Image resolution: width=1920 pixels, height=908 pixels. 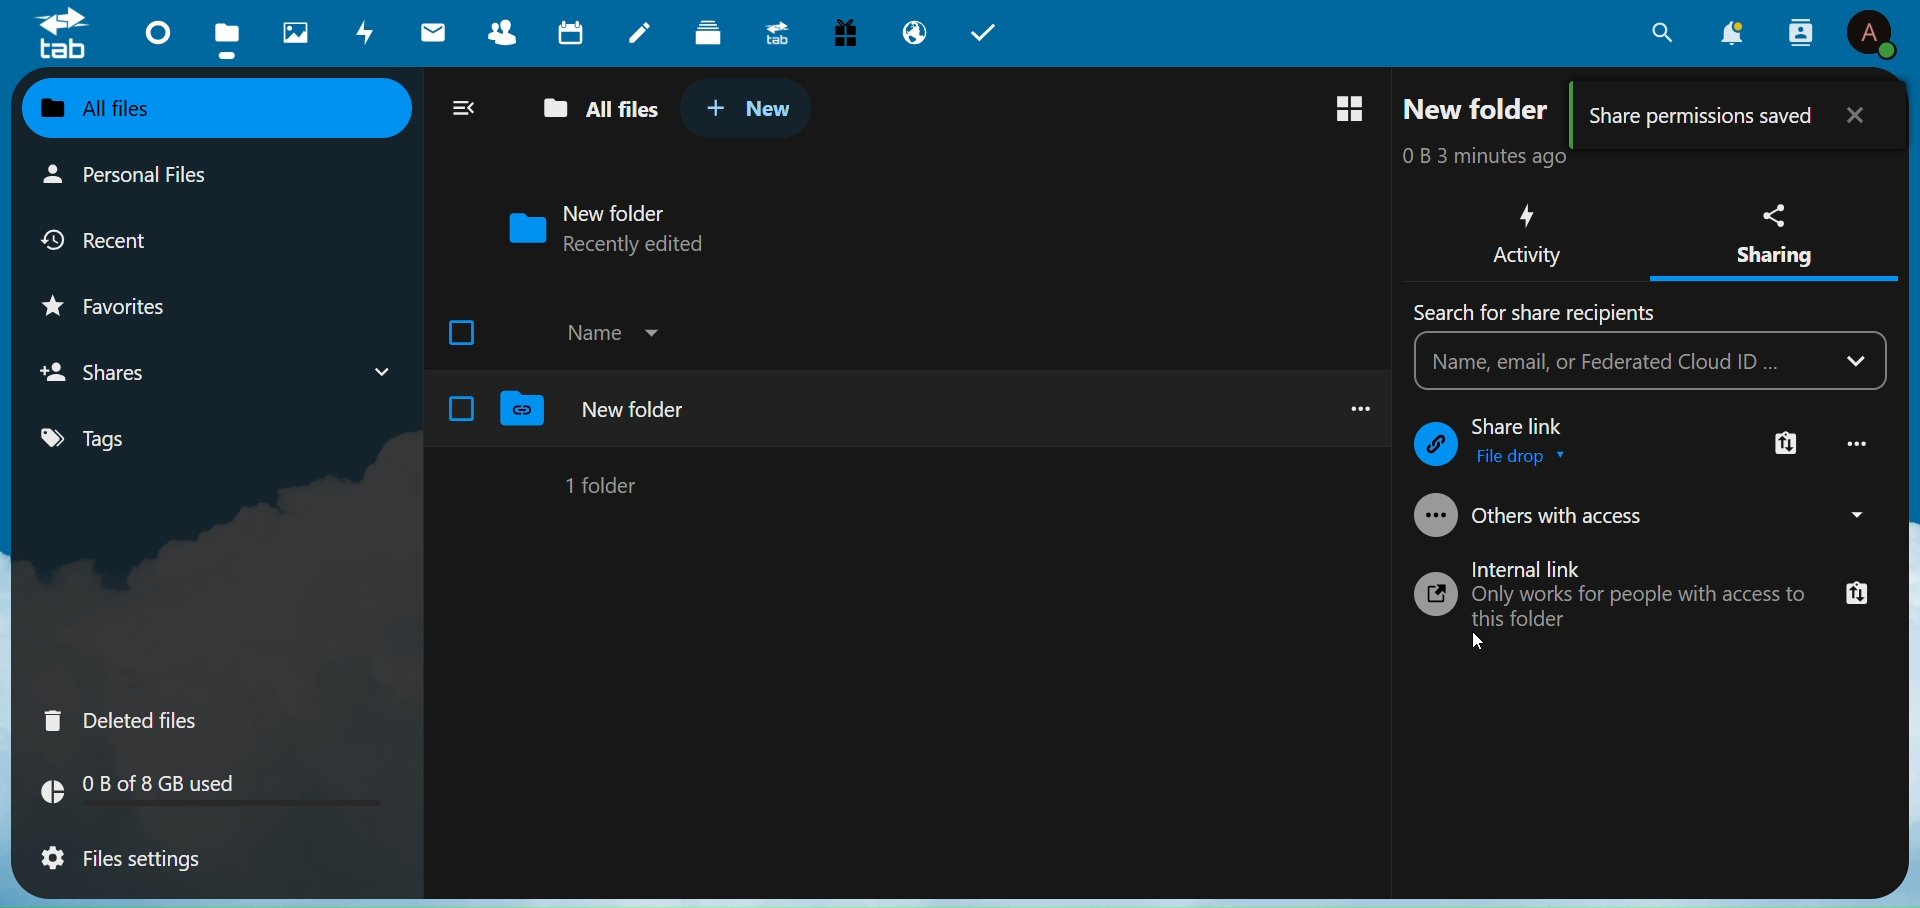 What do you see at coordinates (373, 368) in the screenshot?
I see `Shares drop down` at bounding box center [373, 368].